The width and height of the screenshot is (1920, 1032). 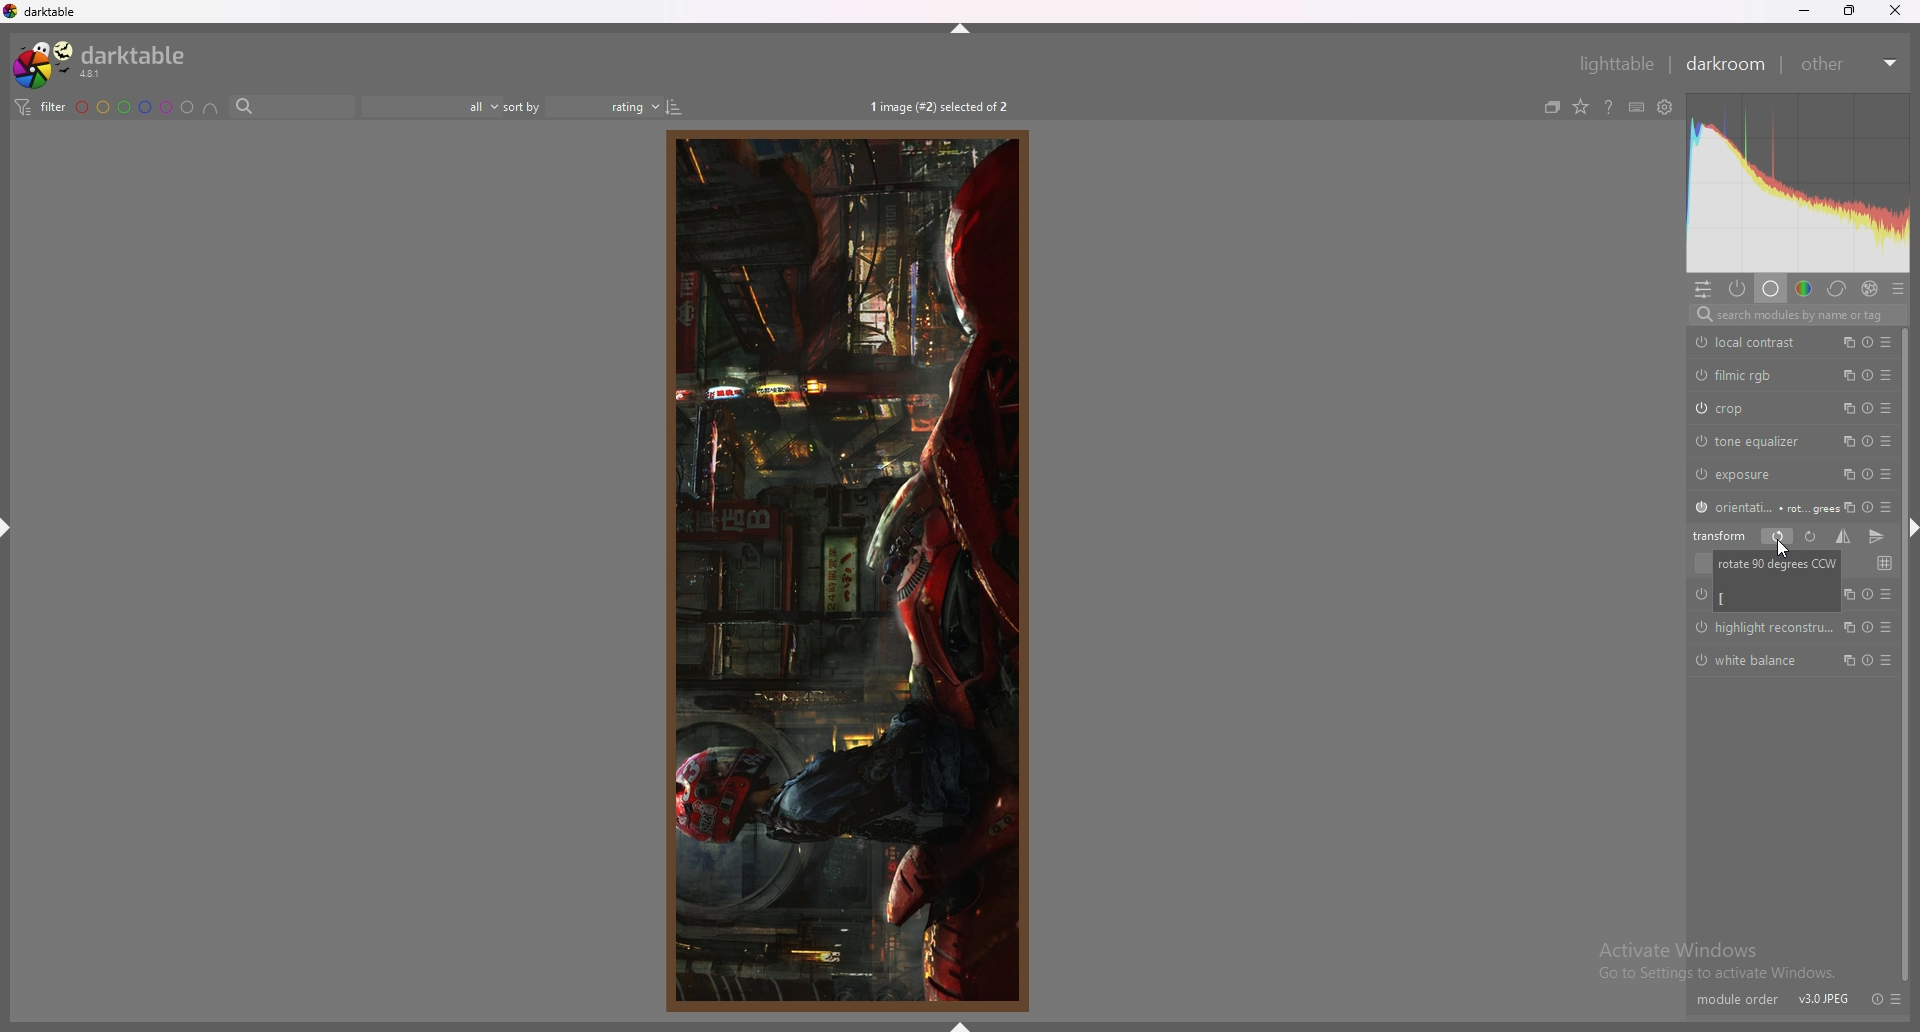 I want to click on rotated image, so click(x=841, y=572).